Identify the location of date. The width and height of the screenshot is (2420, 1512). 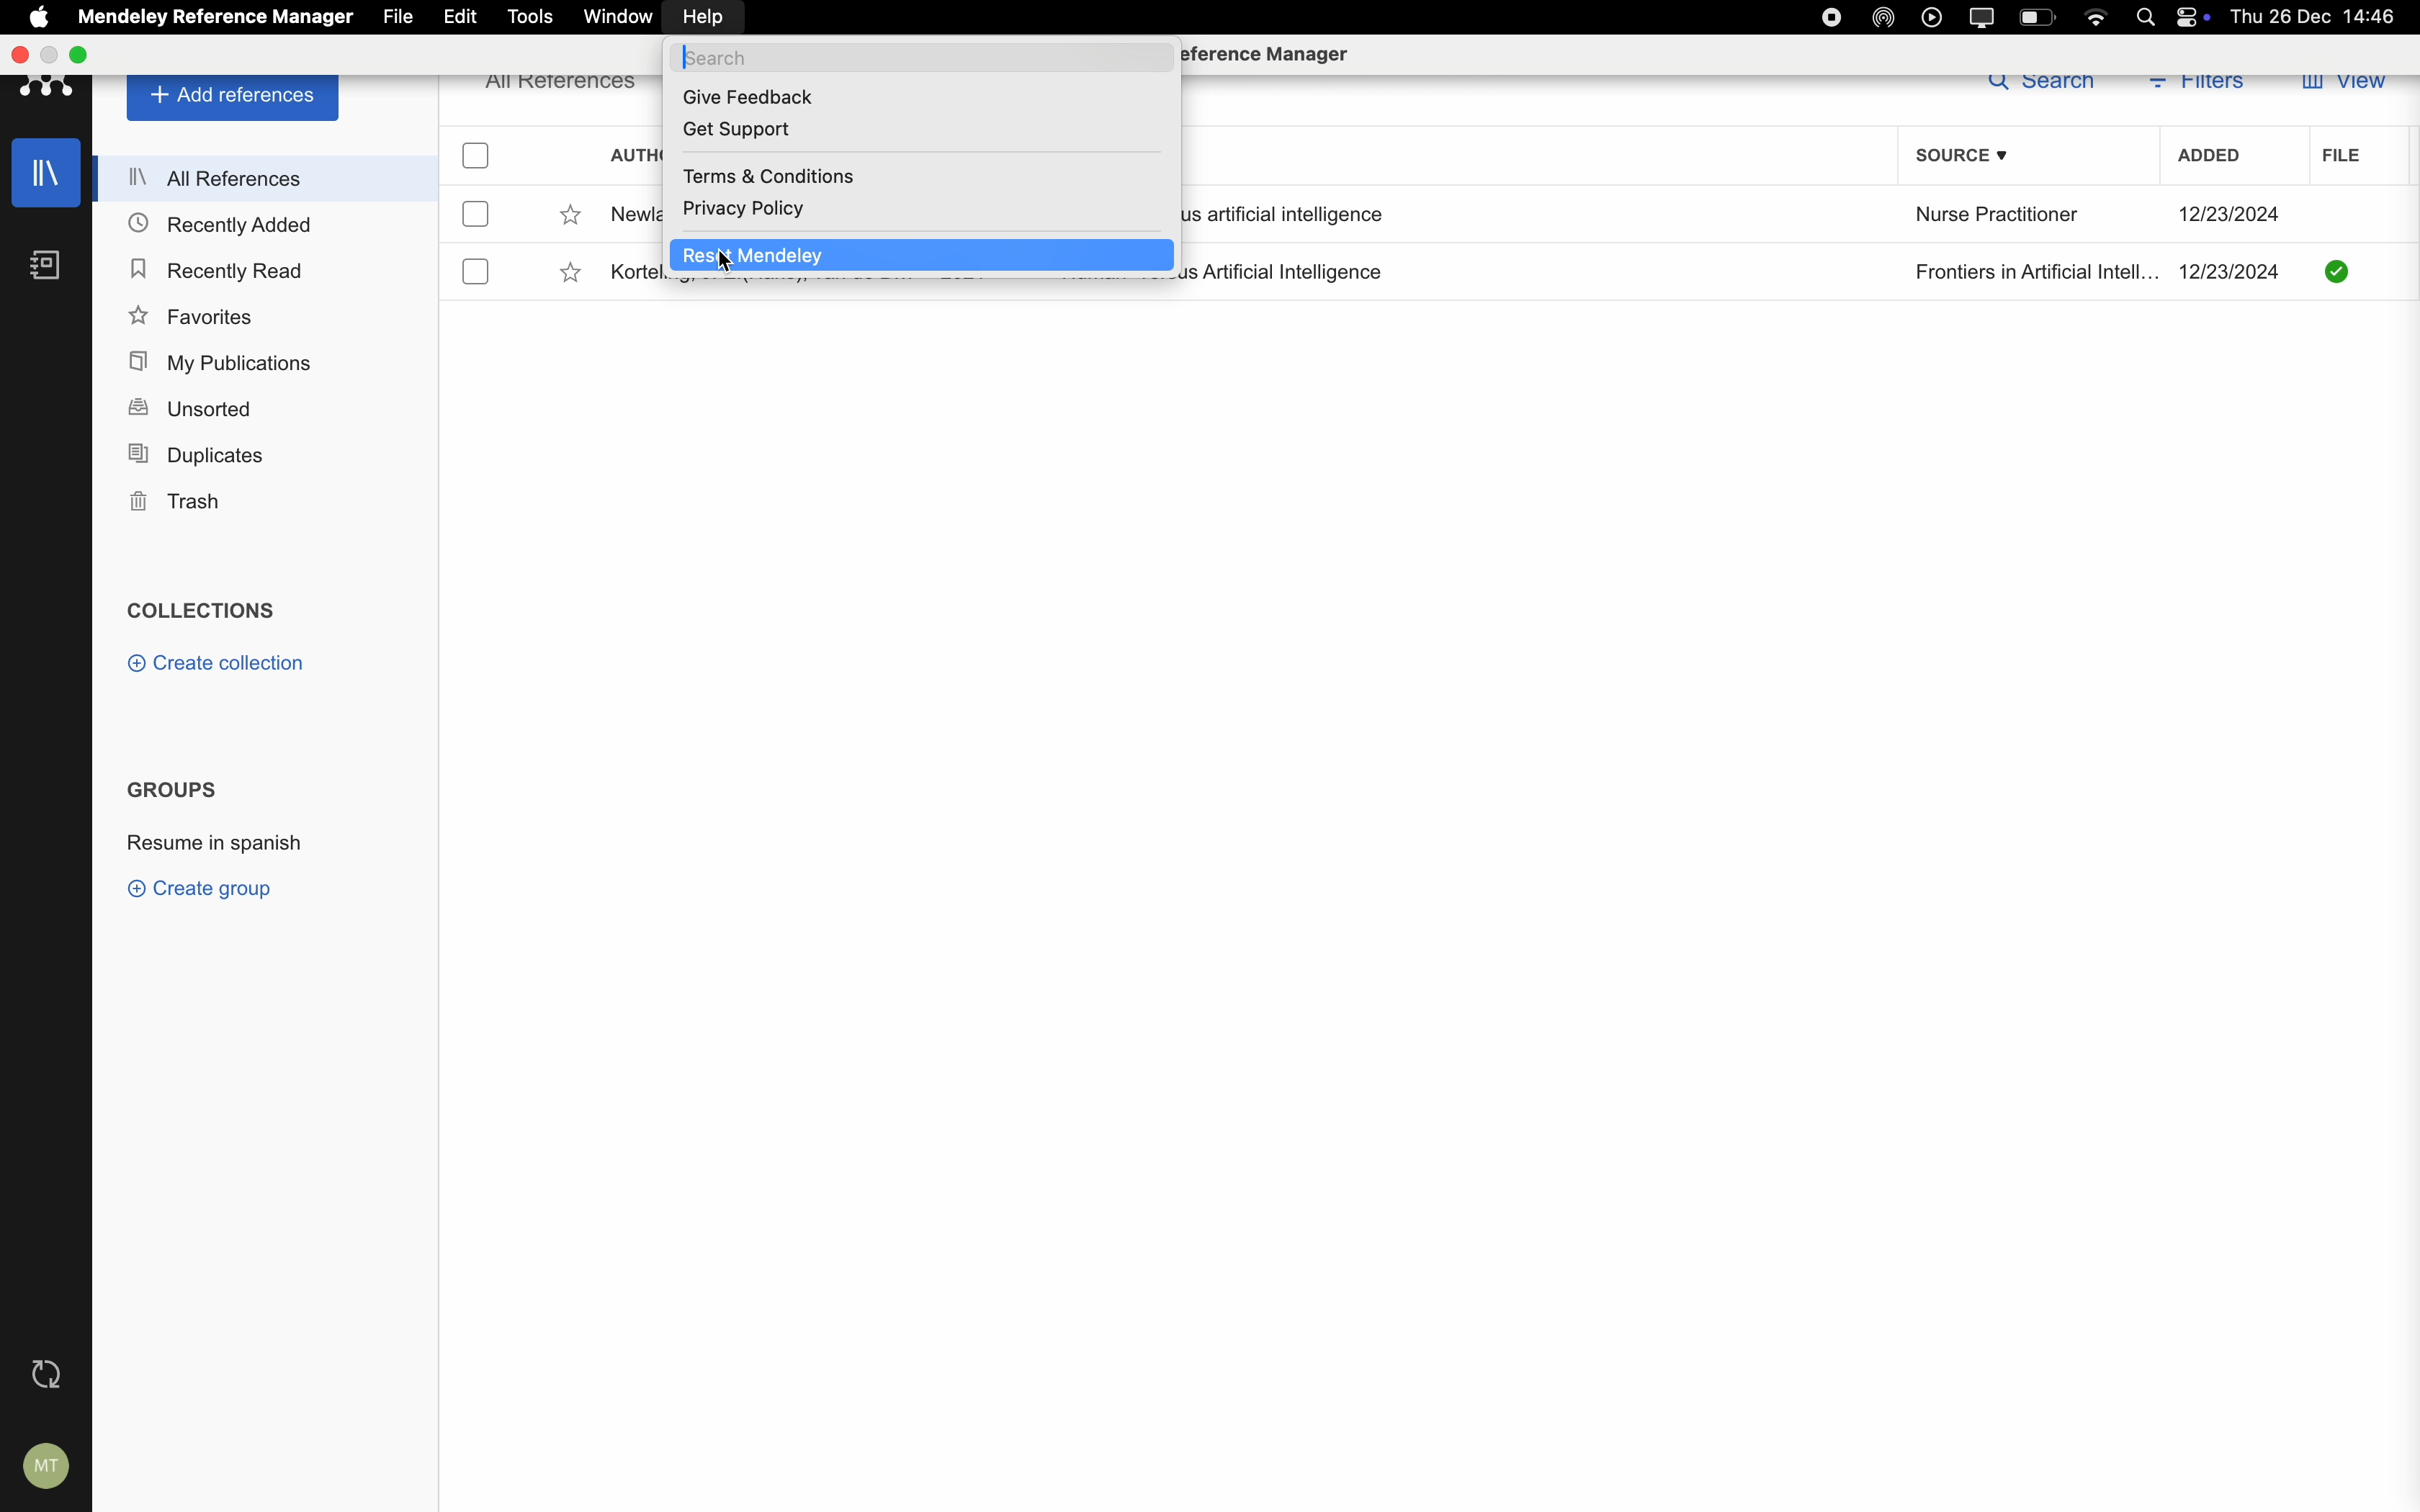
(2237, 275).